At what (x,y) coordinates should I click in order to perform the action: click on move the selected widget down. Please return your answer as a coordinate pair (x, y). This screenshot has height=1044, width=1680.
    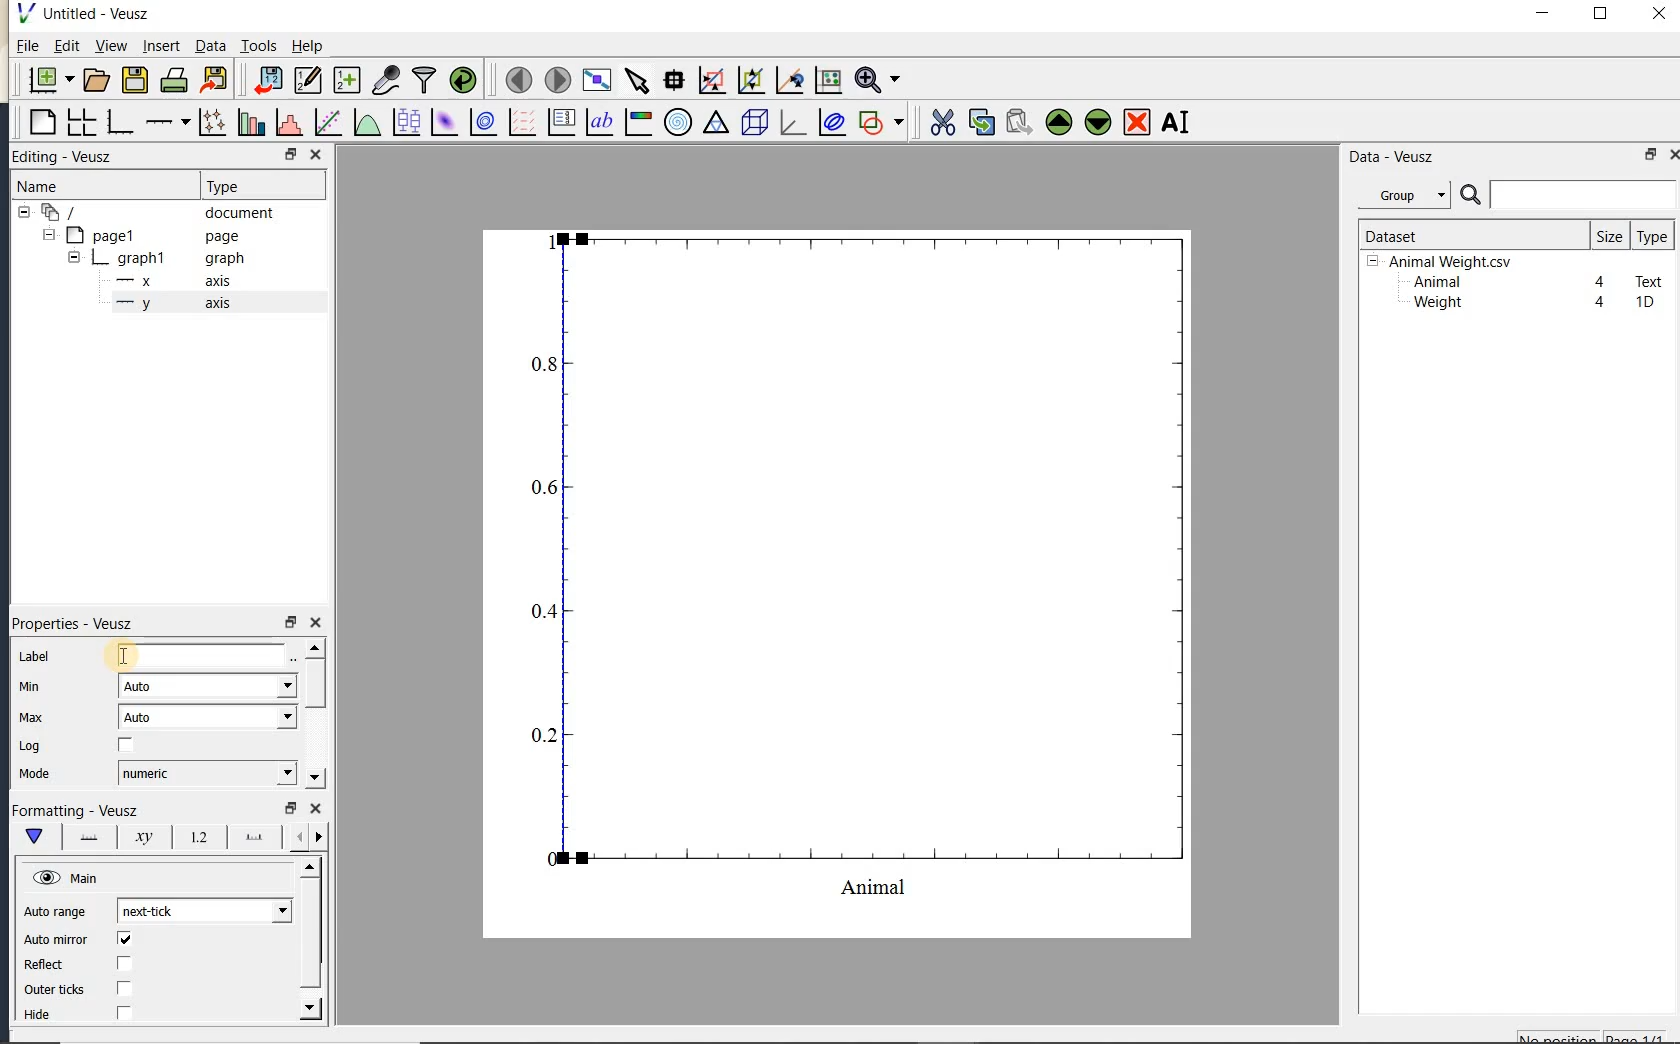
    Looking at the image, I should click on (1098, 122).